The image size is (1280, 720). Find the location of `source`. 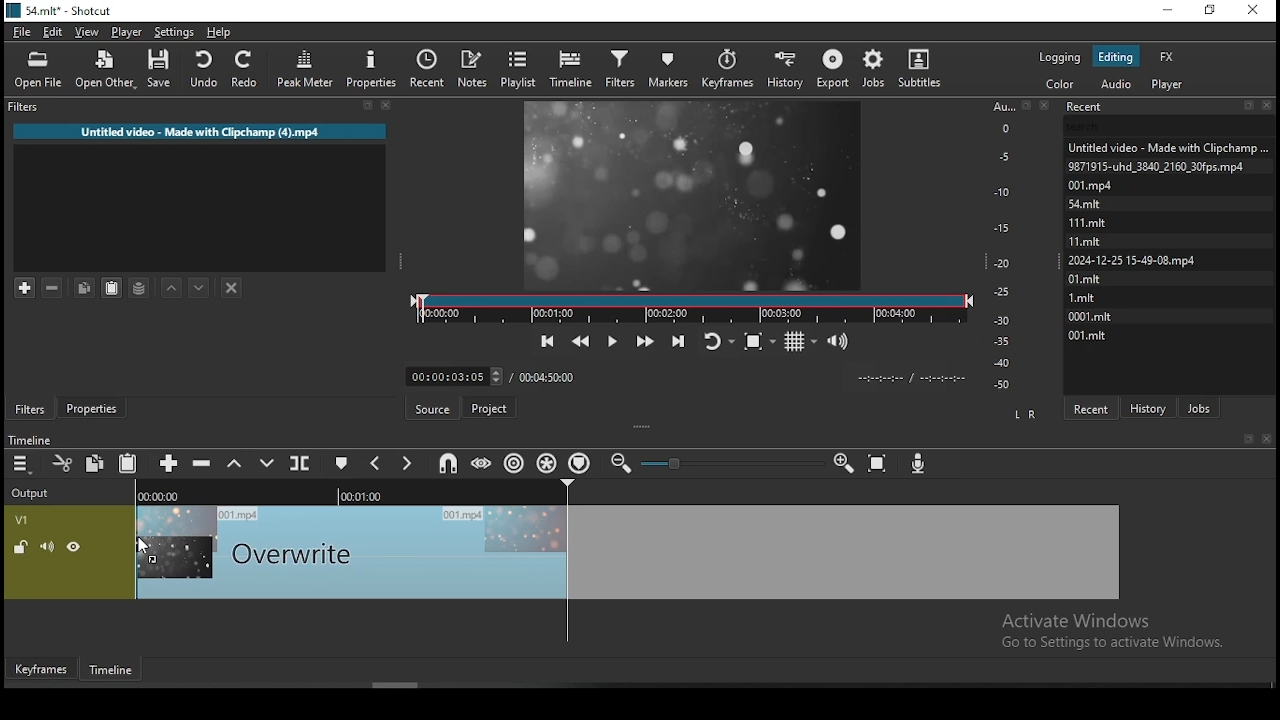

source is located at coordinates (434, 408).